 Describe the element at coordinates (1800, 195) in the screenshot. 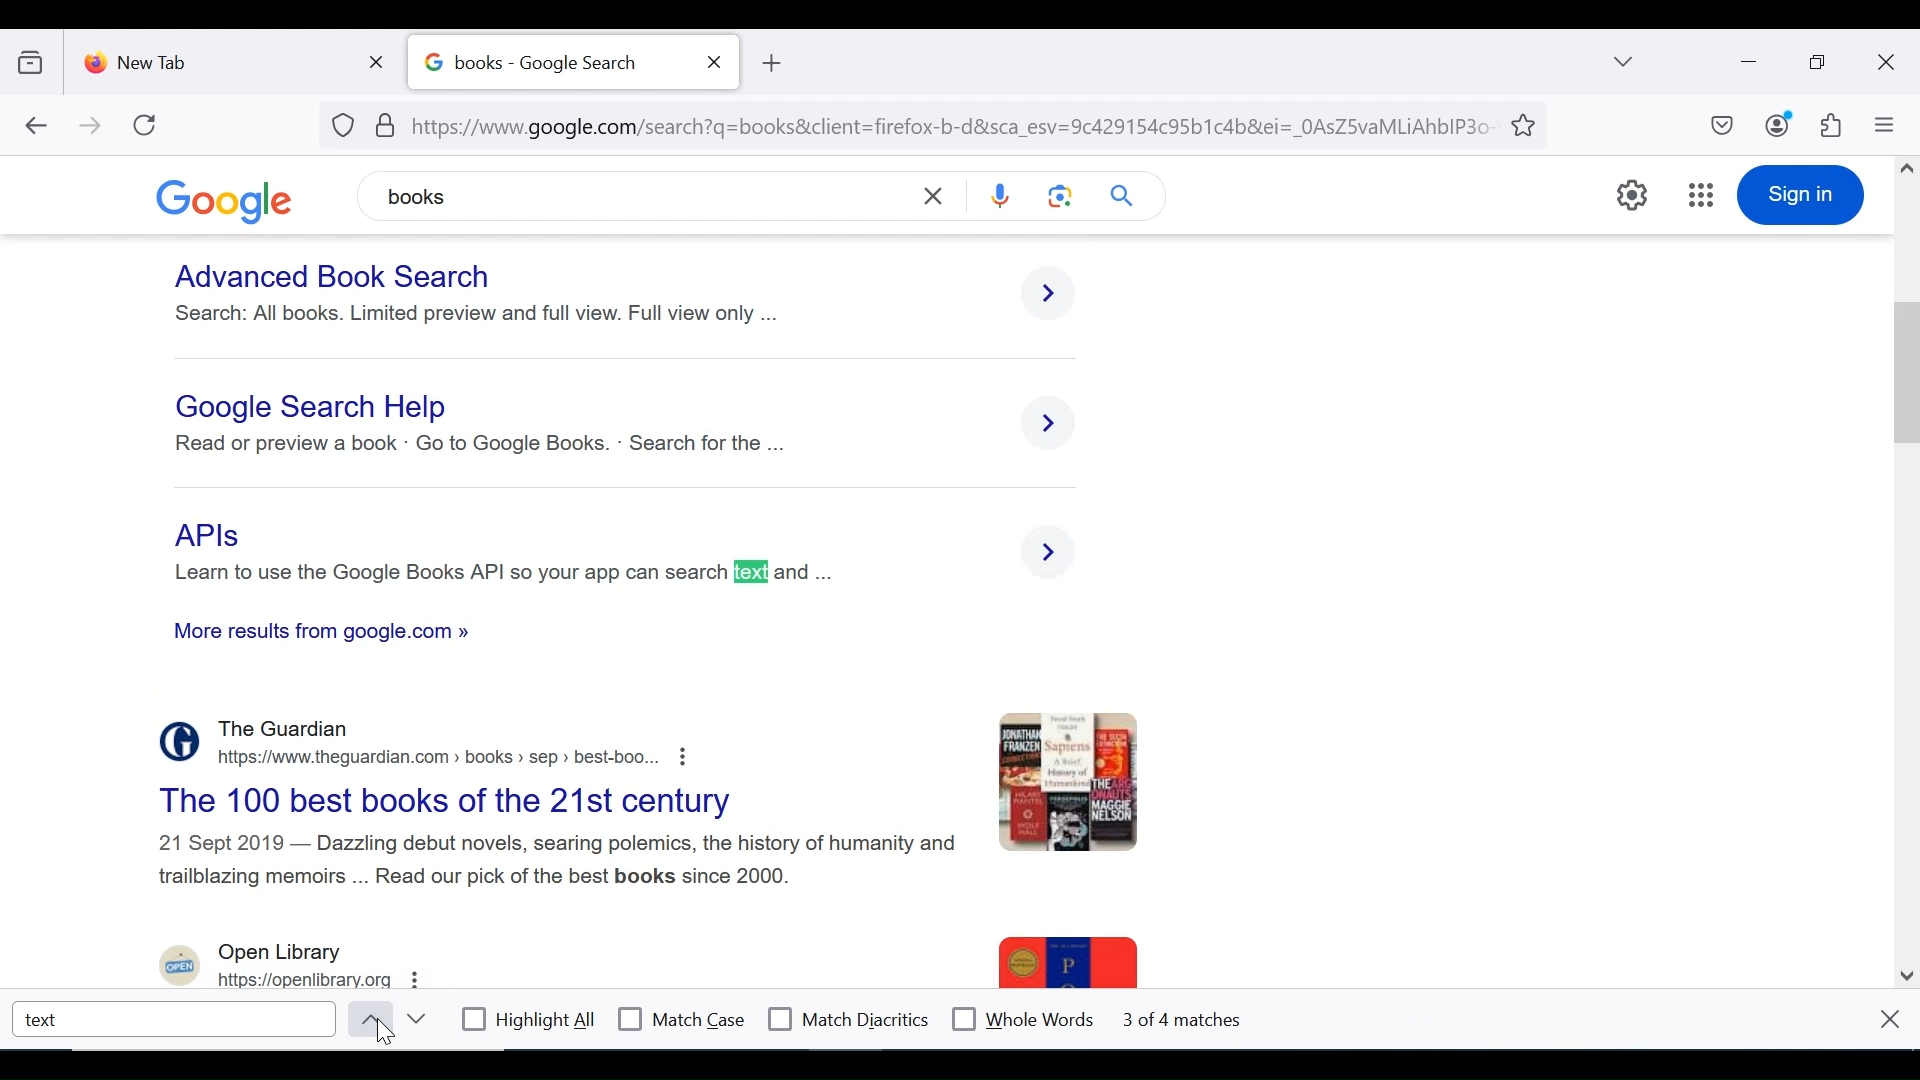

I see `sign in` at that location.